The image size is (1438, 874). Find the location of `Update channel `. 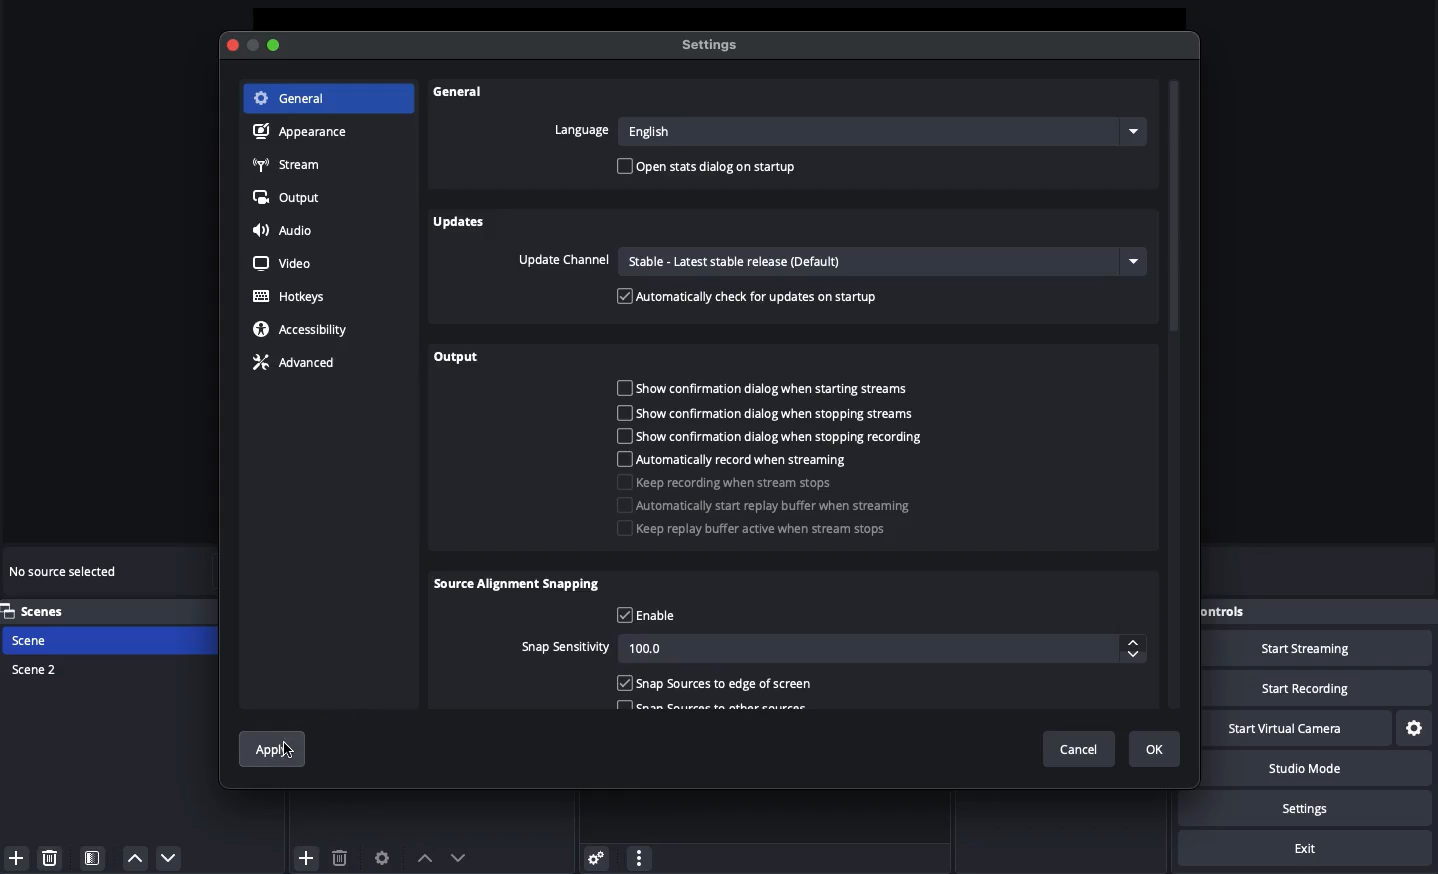

Update channel  is located at coordinates (828, 261).